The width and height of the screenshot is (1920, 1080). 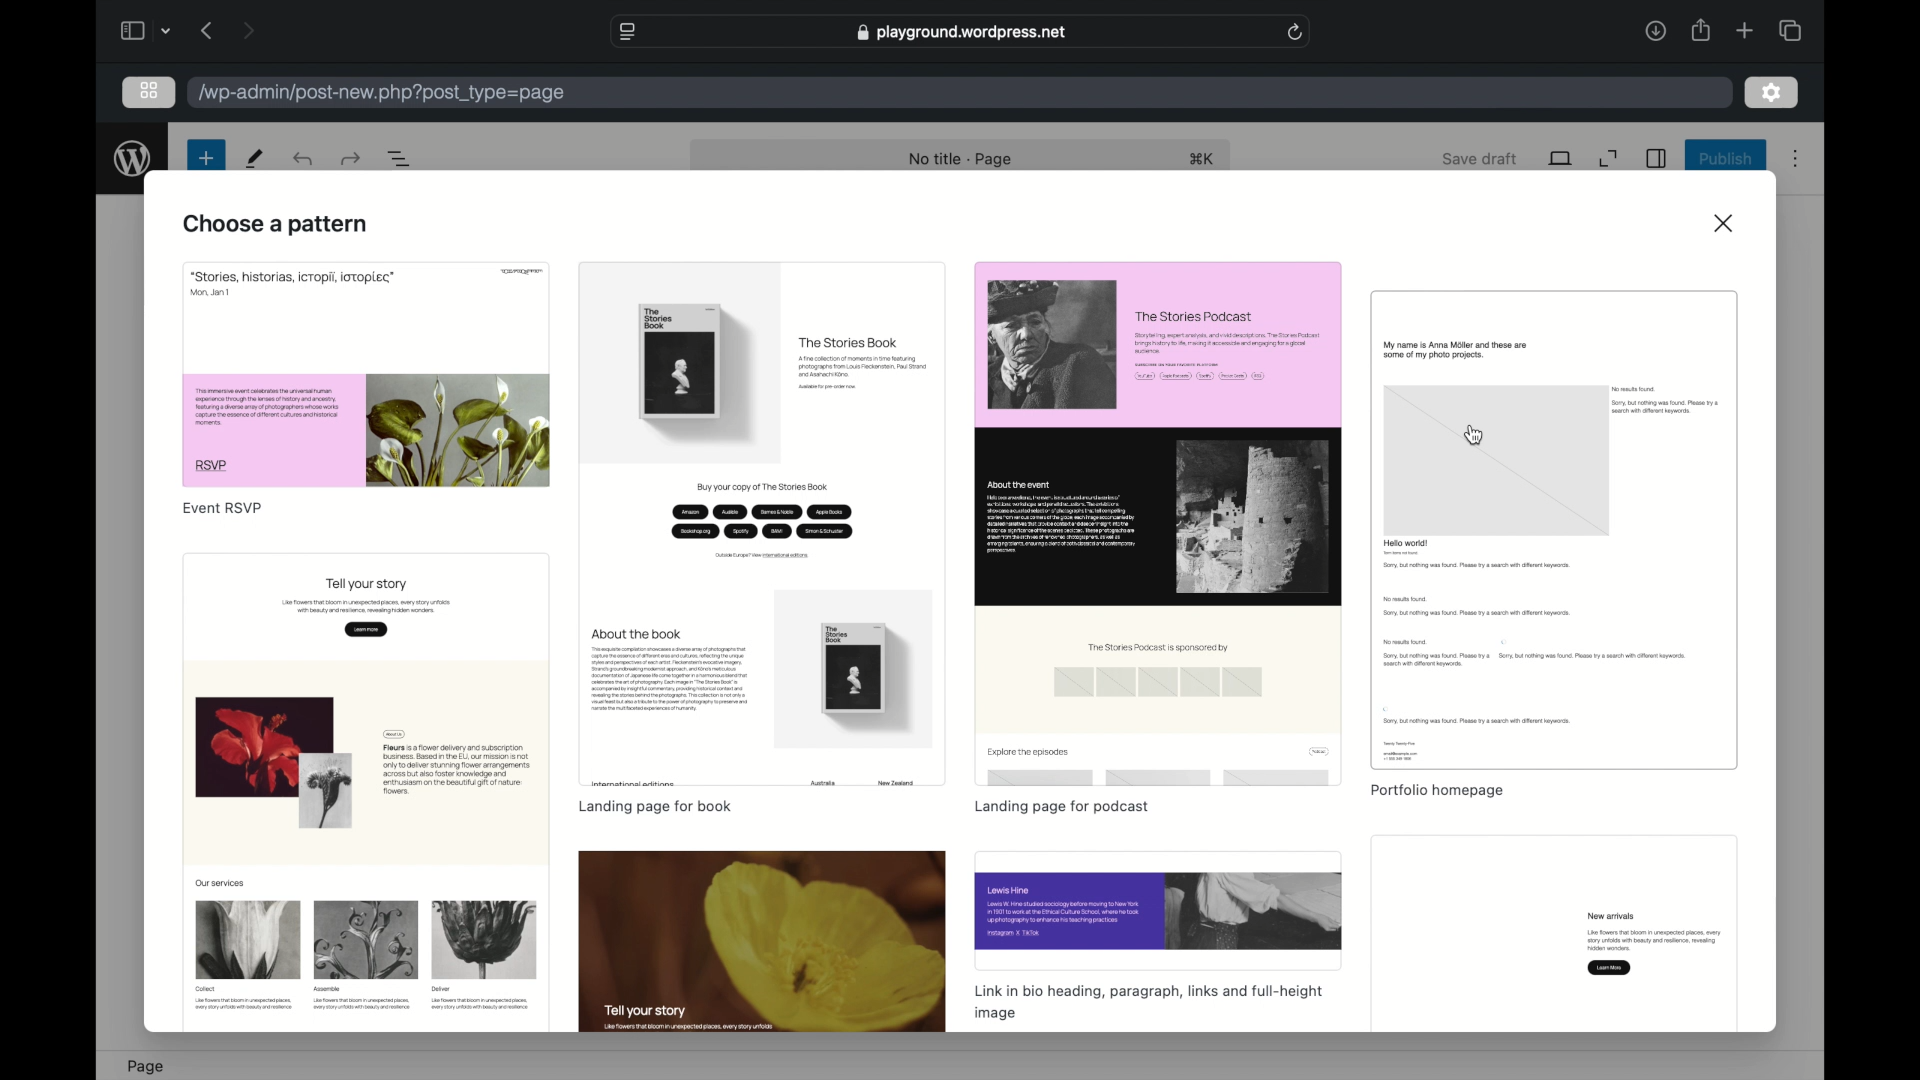 What do you see at coordinates (132, 159) in the screenshot?
I see `wordpress` at bounding box center [132, 159].